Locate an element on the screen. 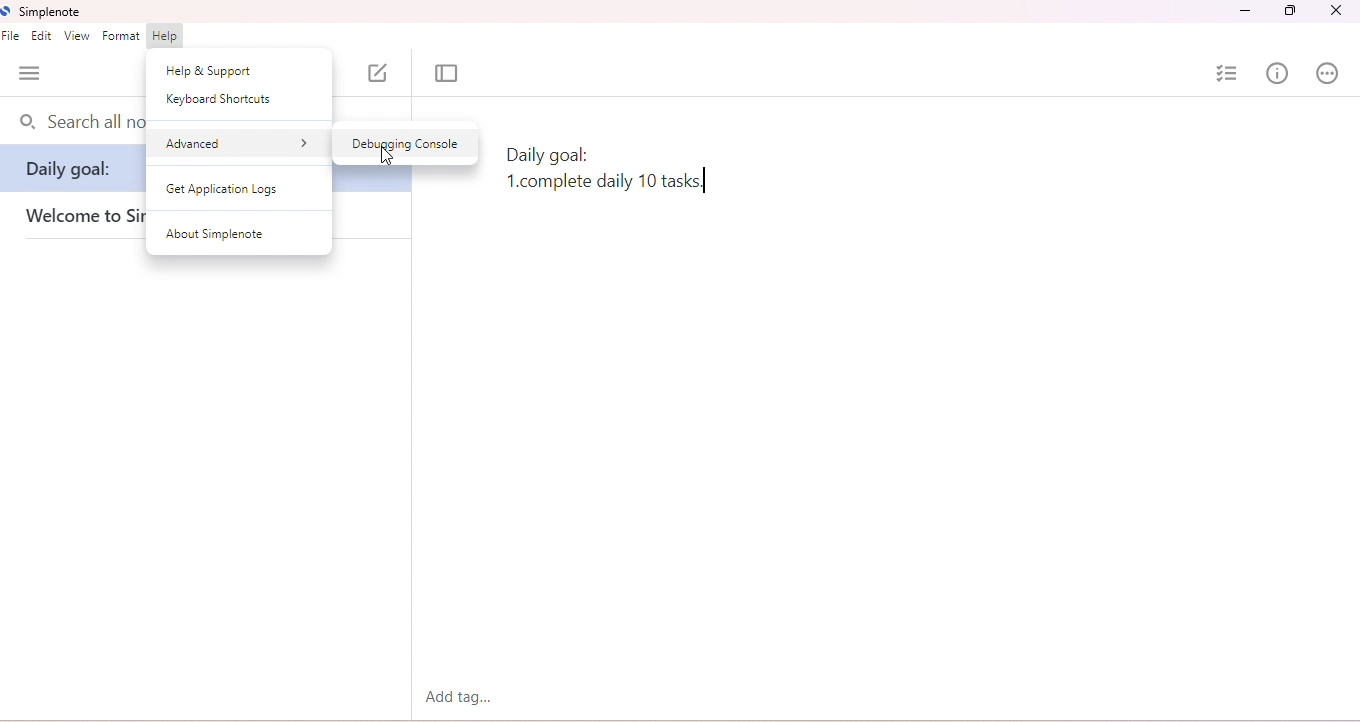  help & support is located at coordinates (211, 69).